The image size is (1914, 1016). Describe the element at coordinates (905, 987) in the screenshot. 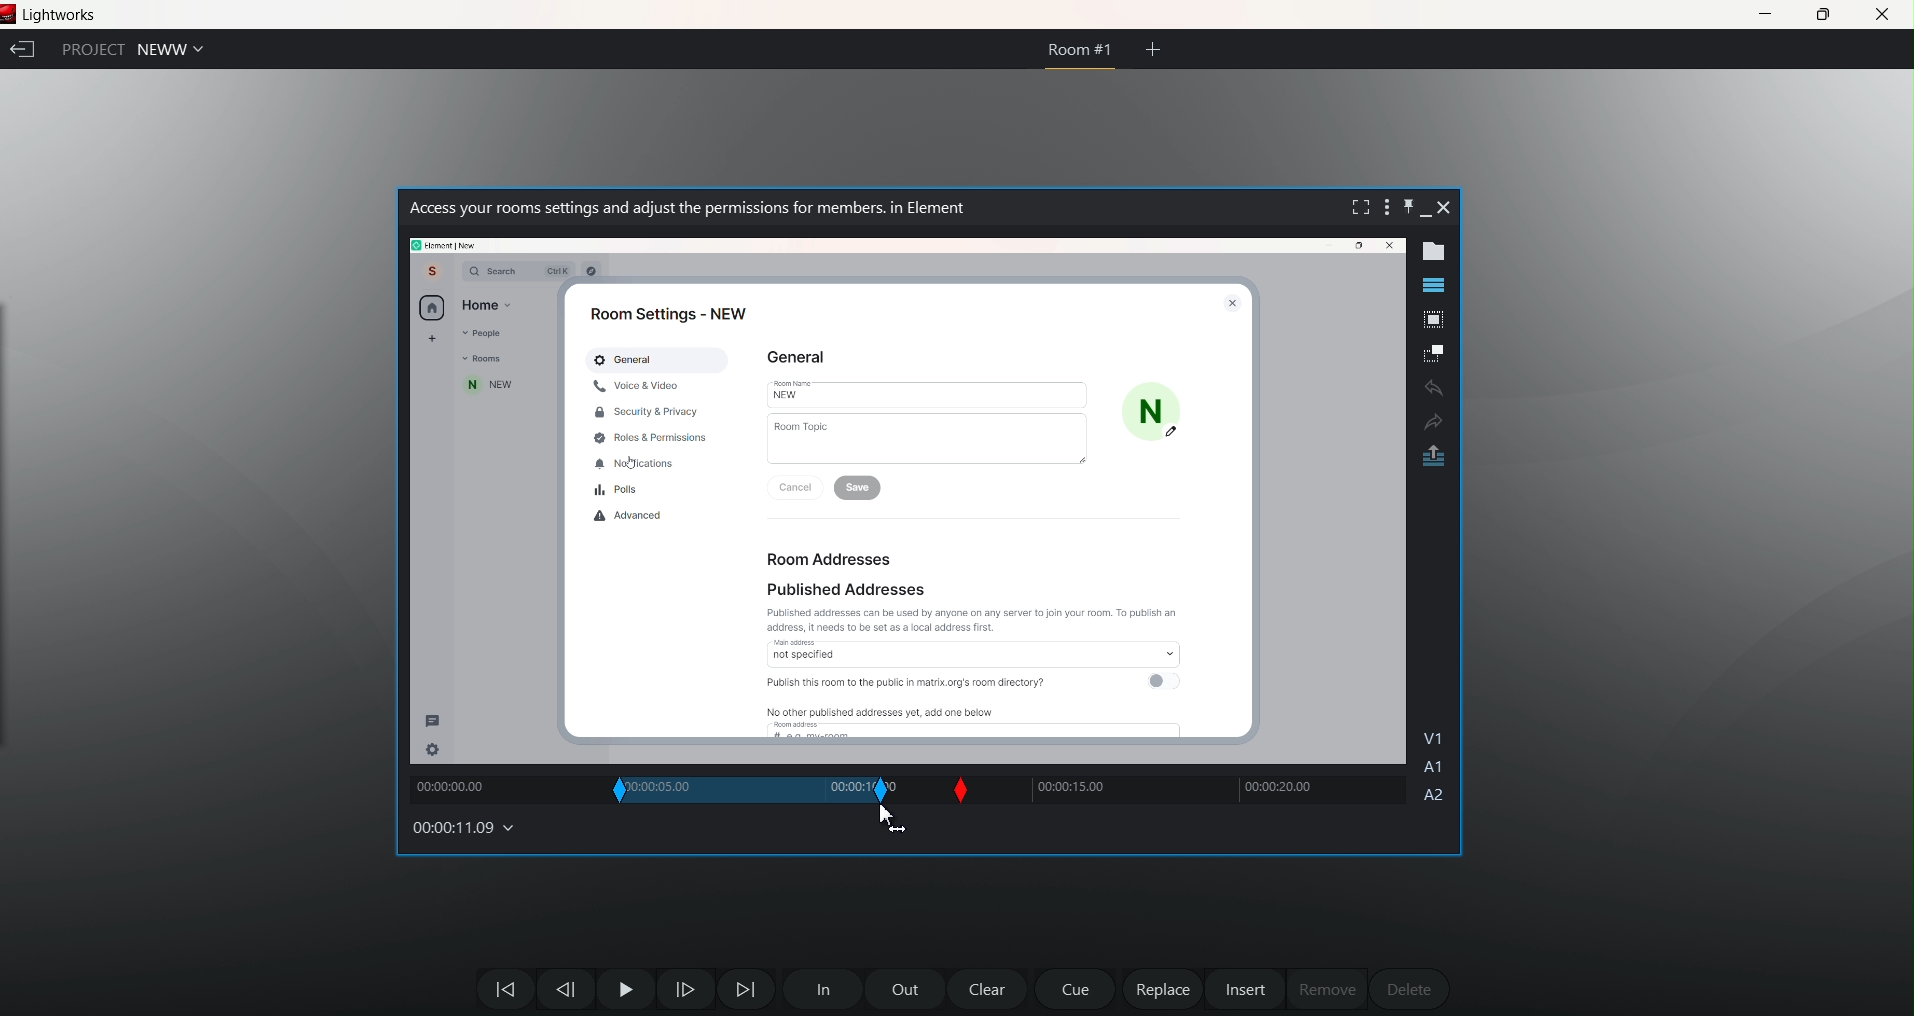

I see `out` at that location.